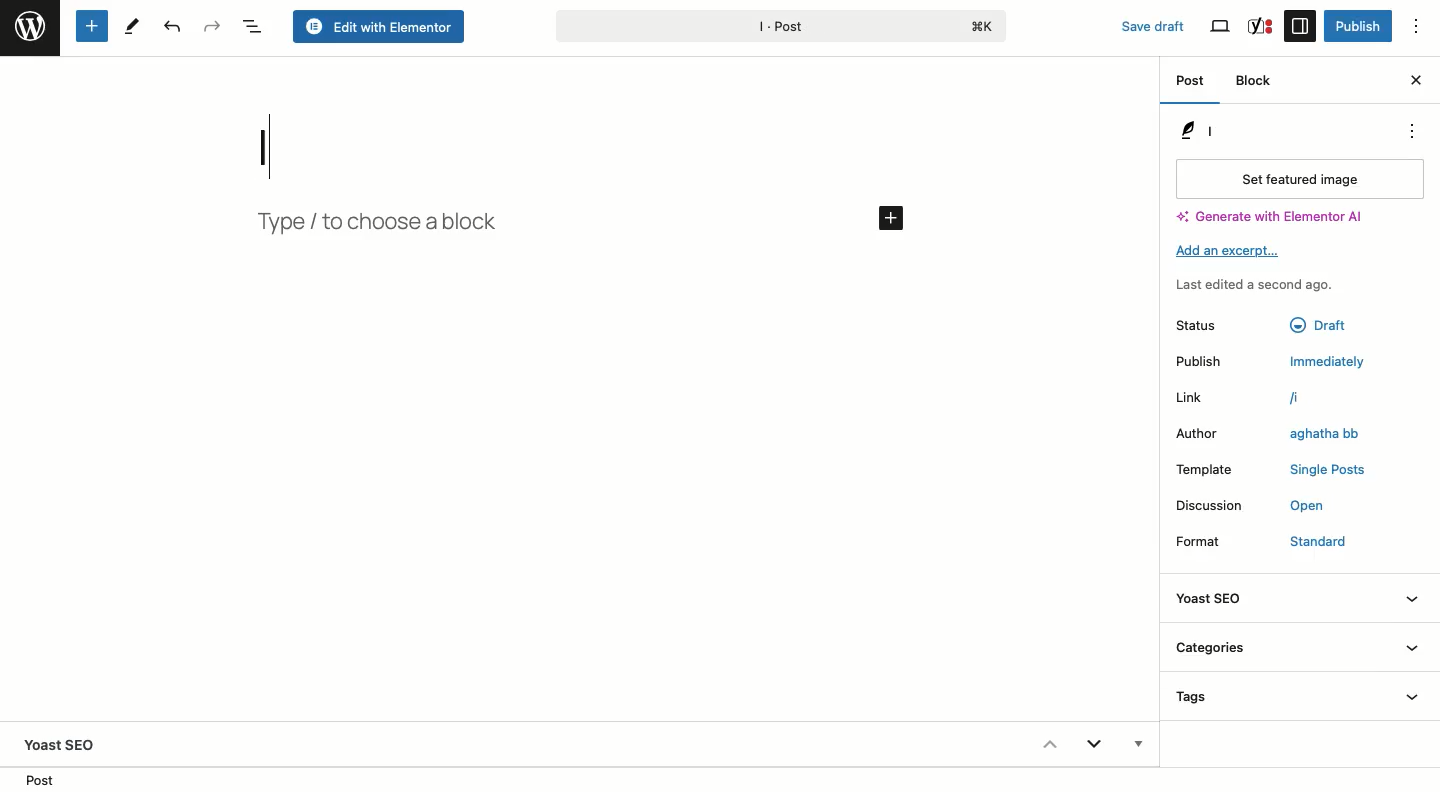 The image size is (1440, 792). I want to click on Immediately, so click(1331, 360).